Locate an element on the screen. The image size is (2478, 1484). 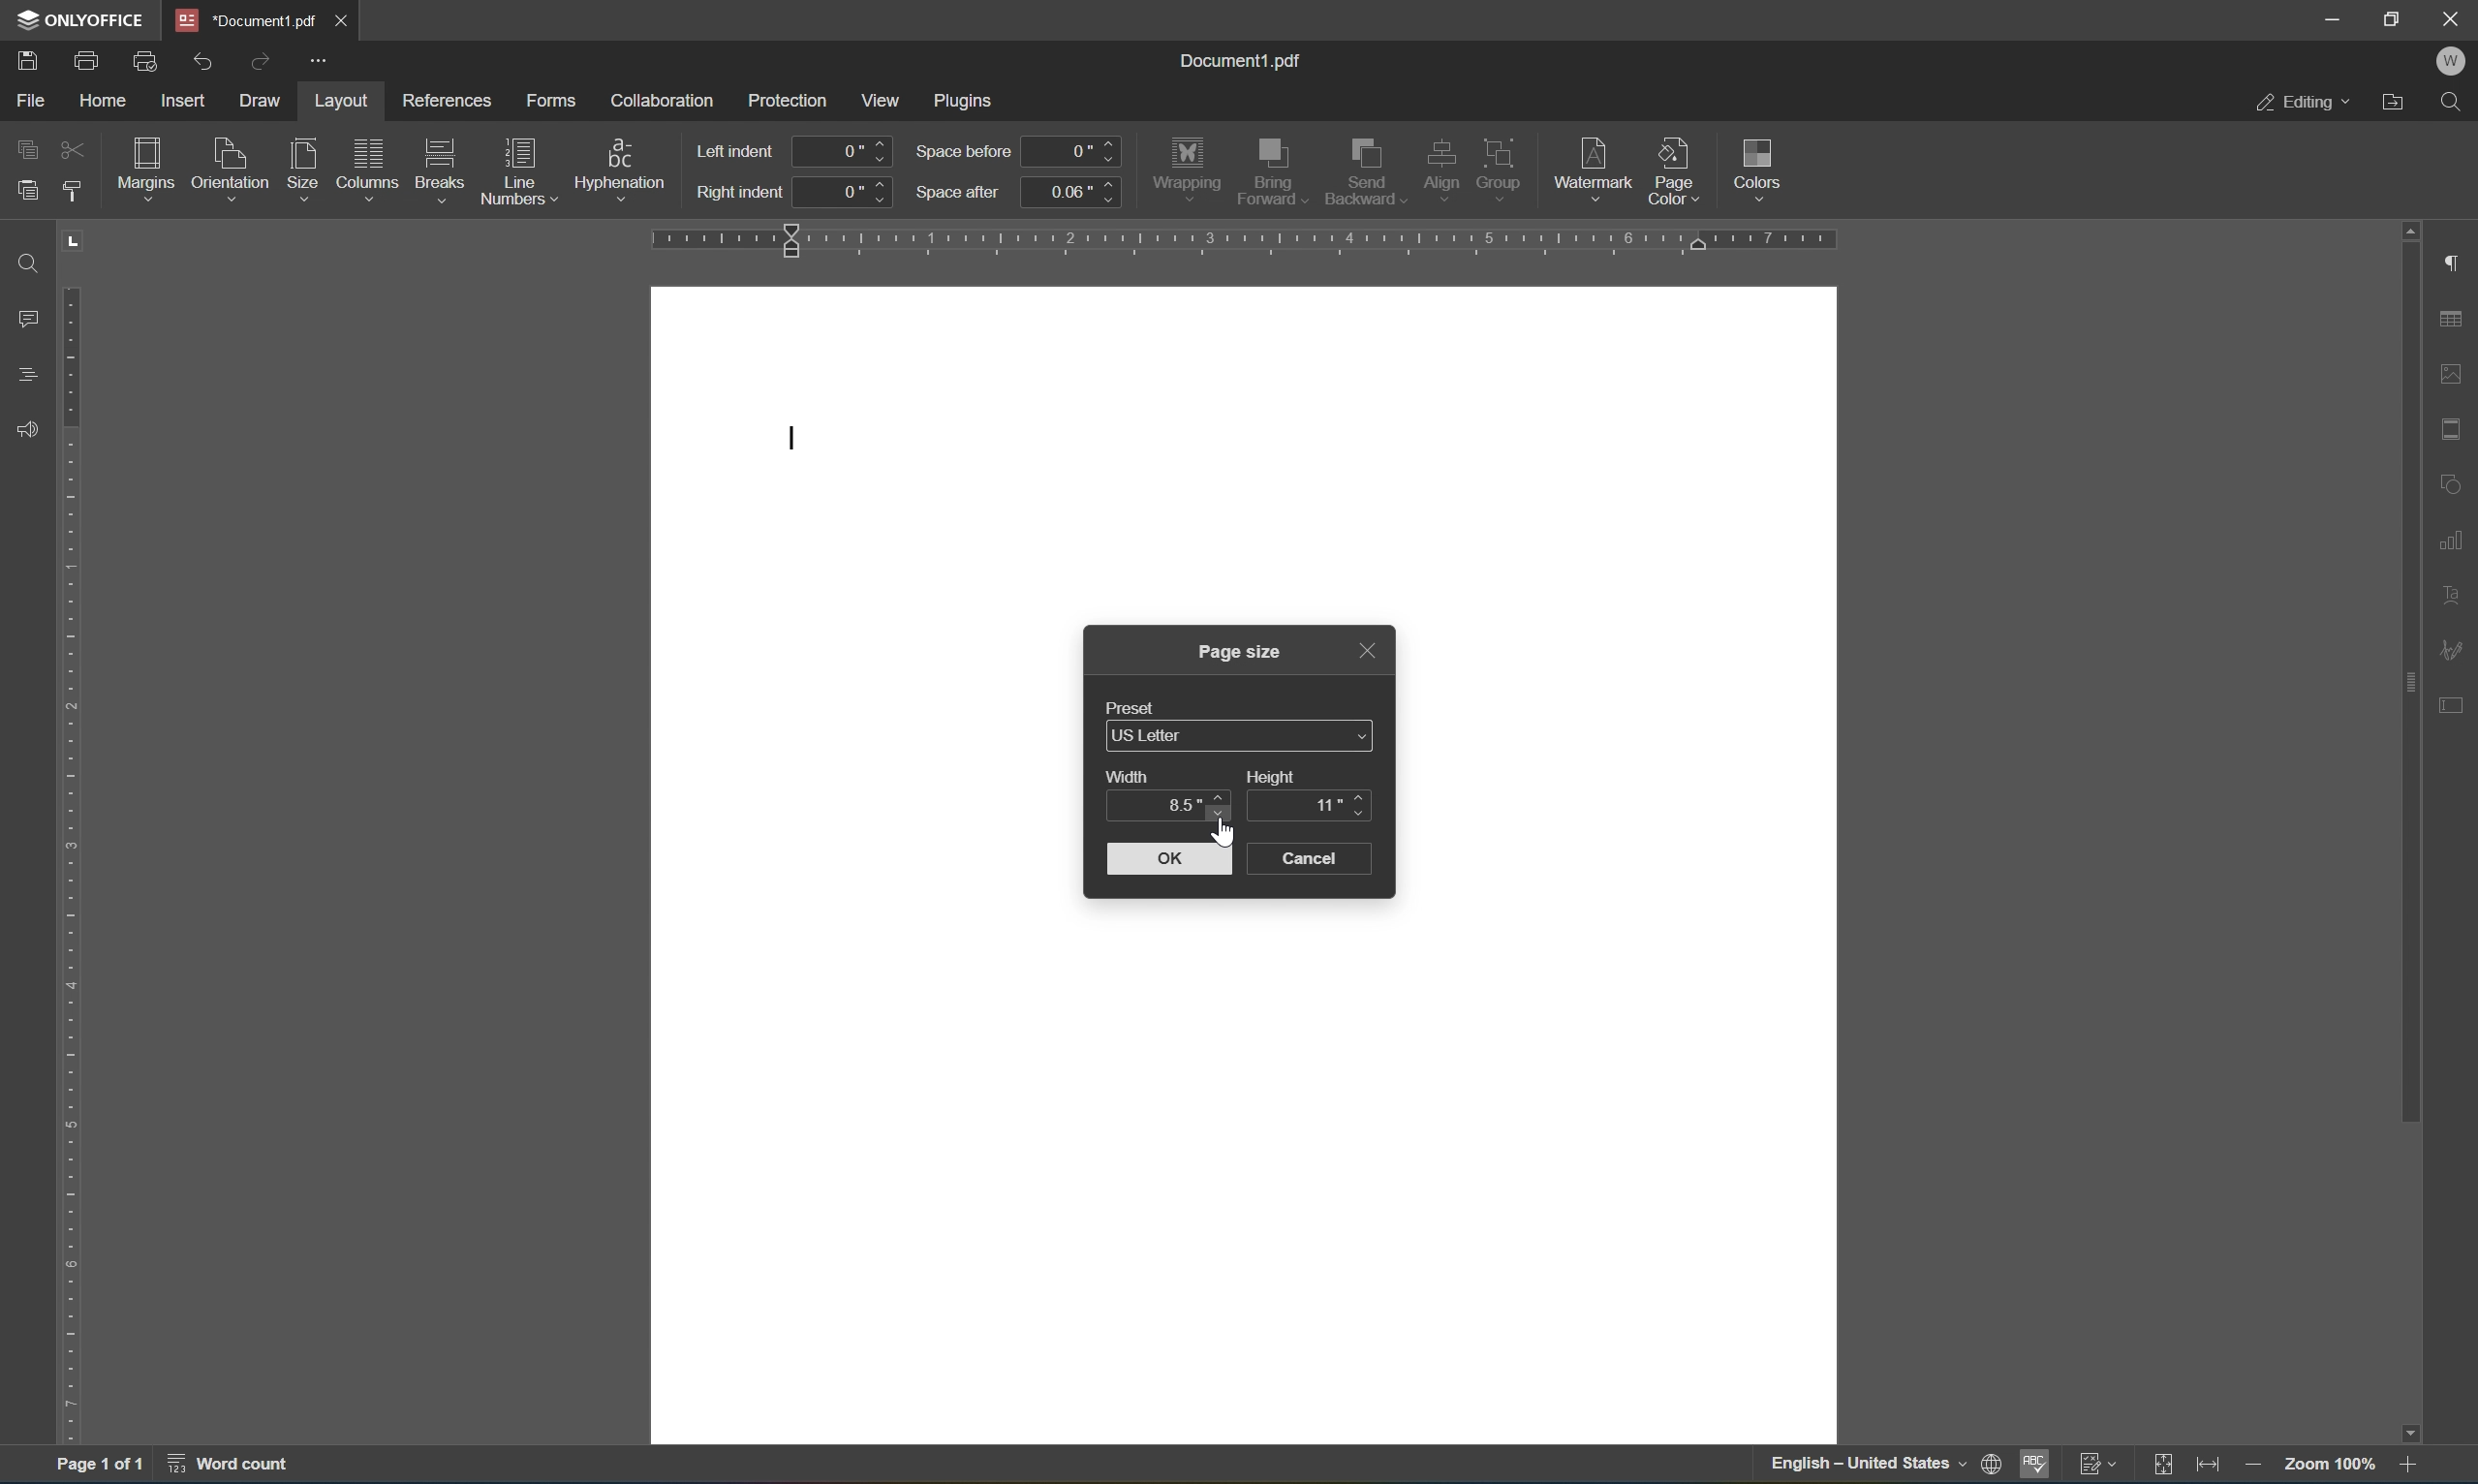
page colors is located at coordinates (1673, 170).